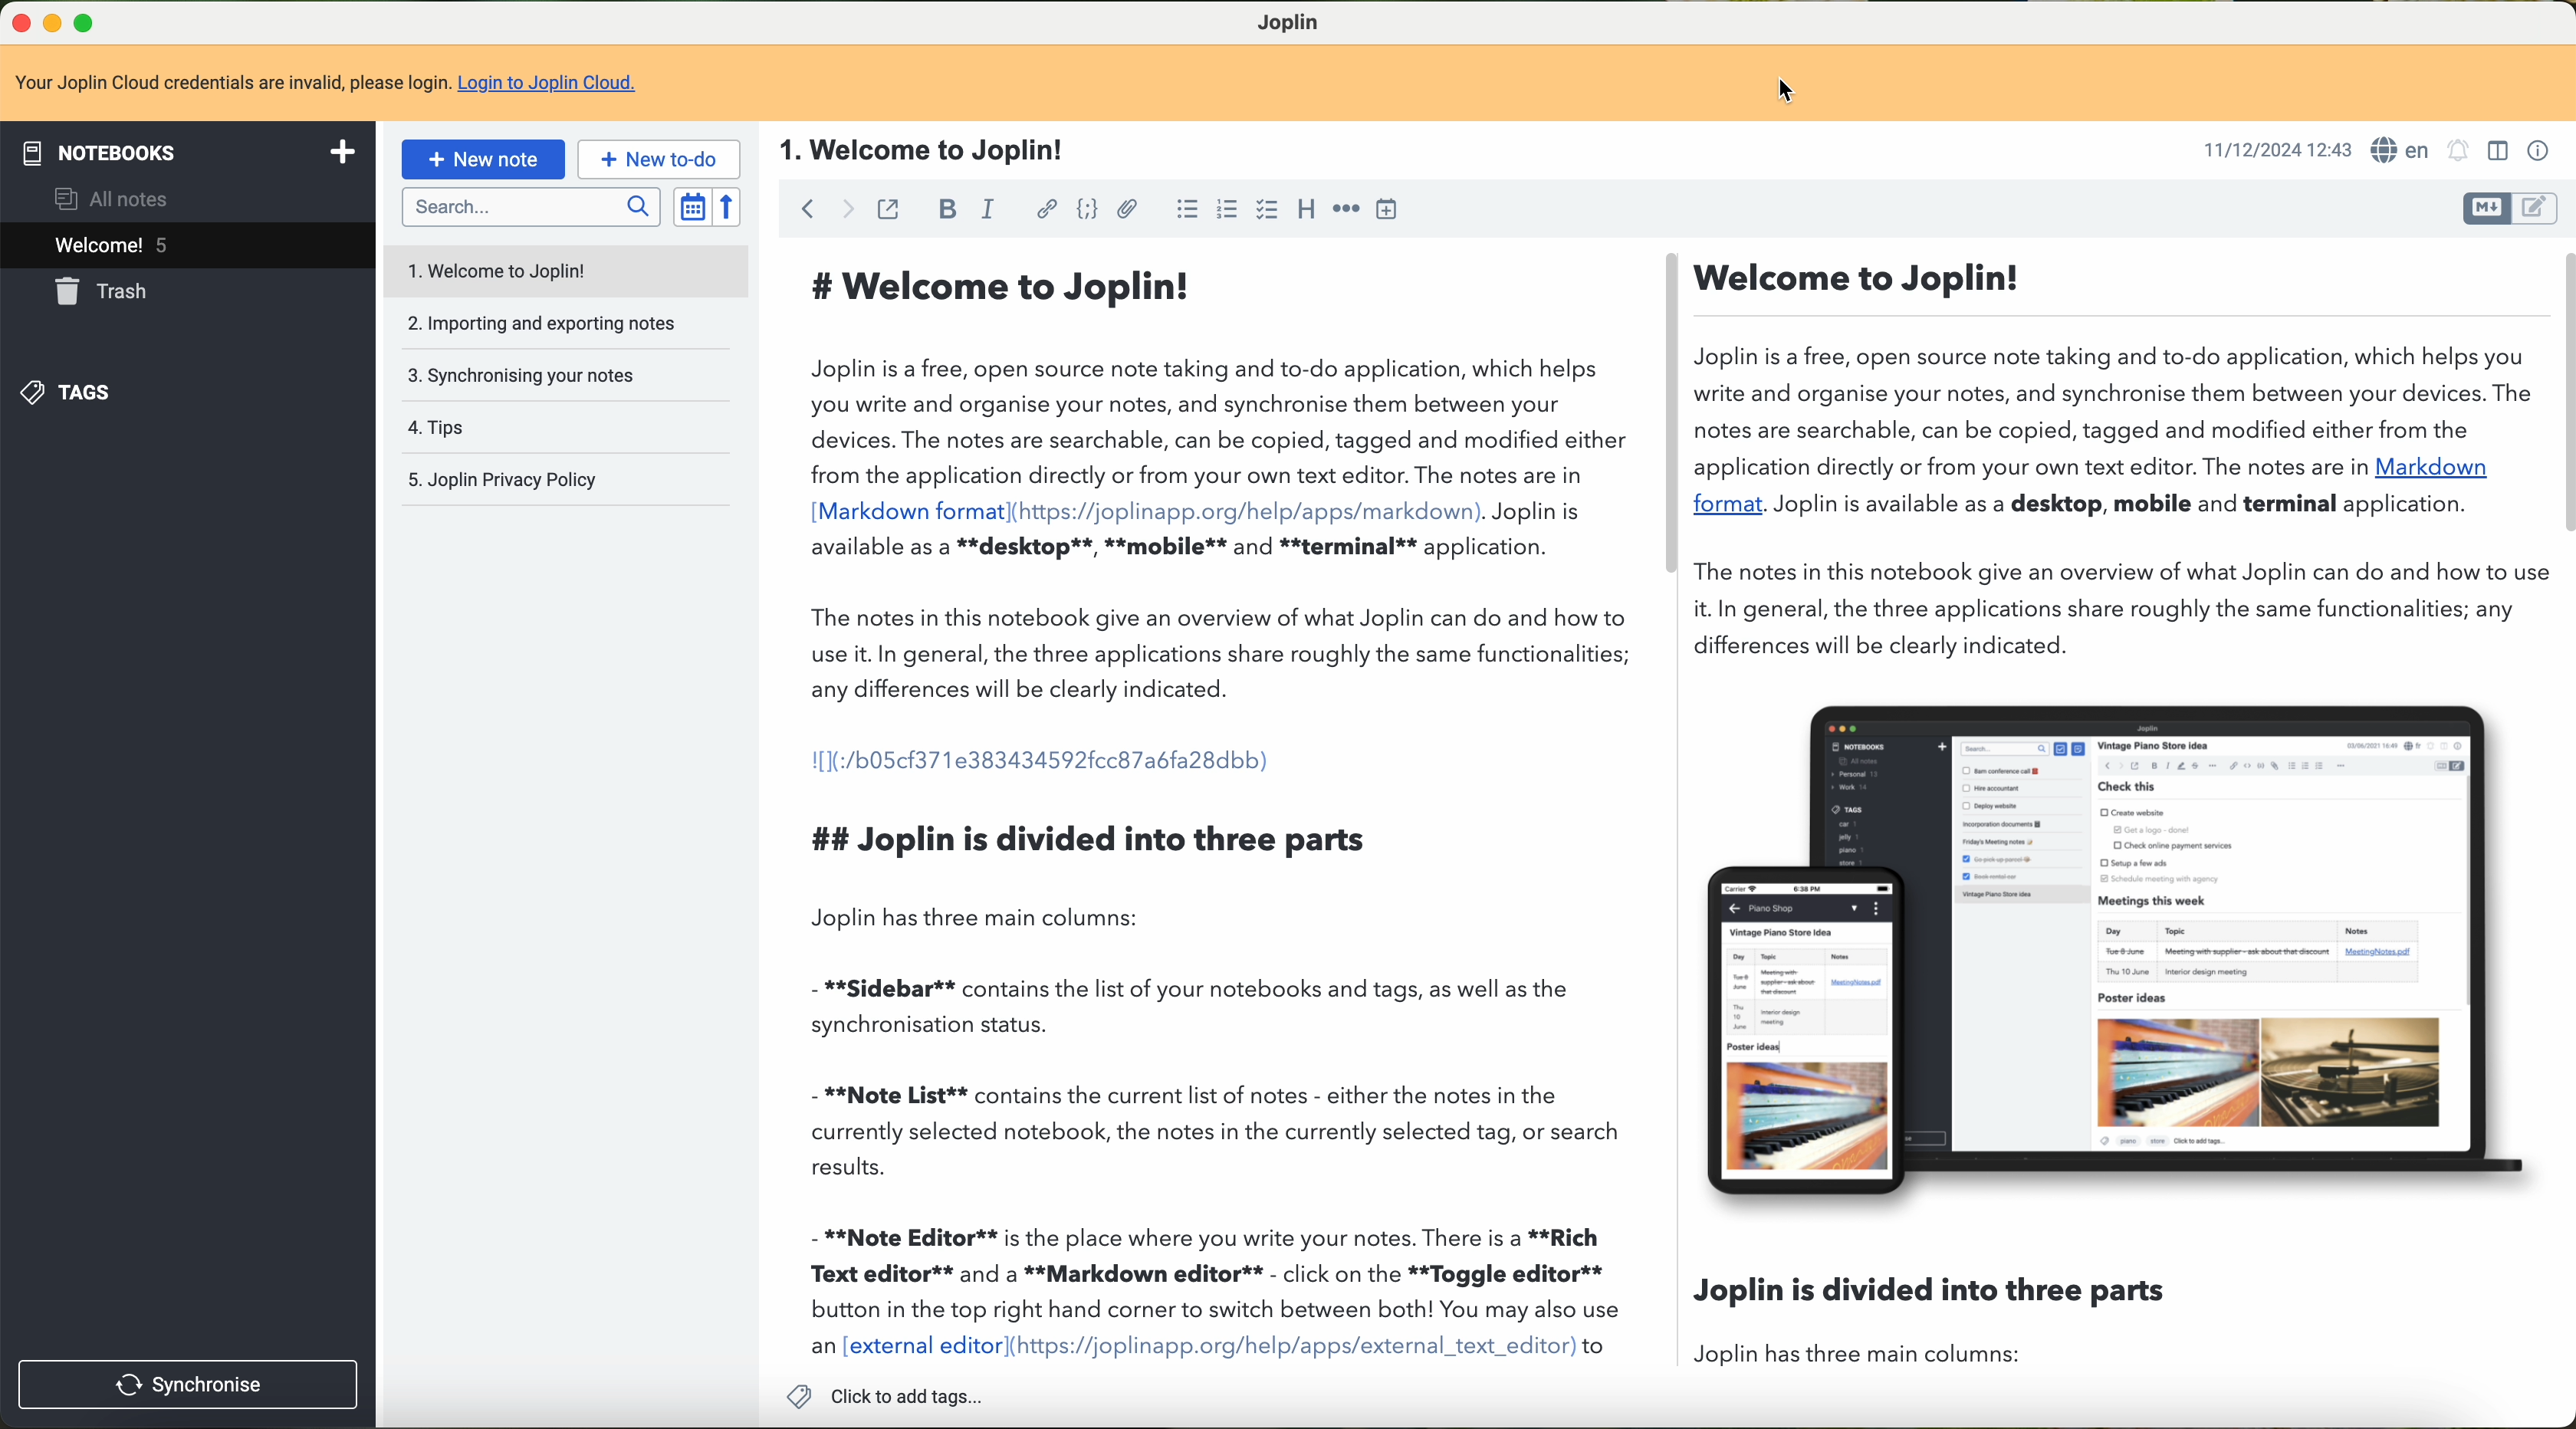 The image size is (2576, 1429). I want to click on italic, so click(982, 208).